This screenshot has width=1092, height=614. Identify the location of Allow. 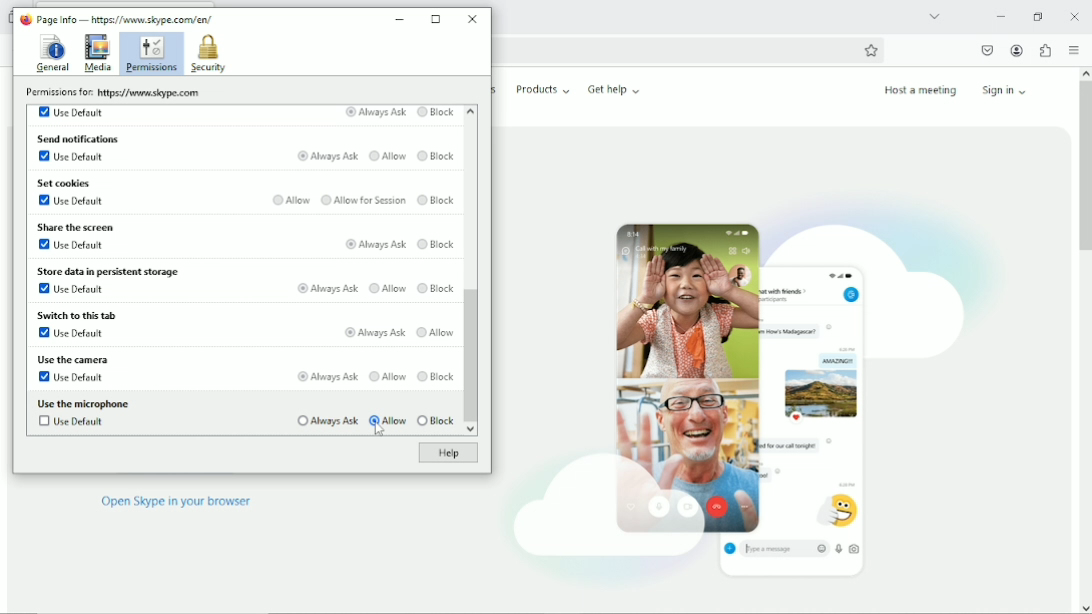
(388, 157).